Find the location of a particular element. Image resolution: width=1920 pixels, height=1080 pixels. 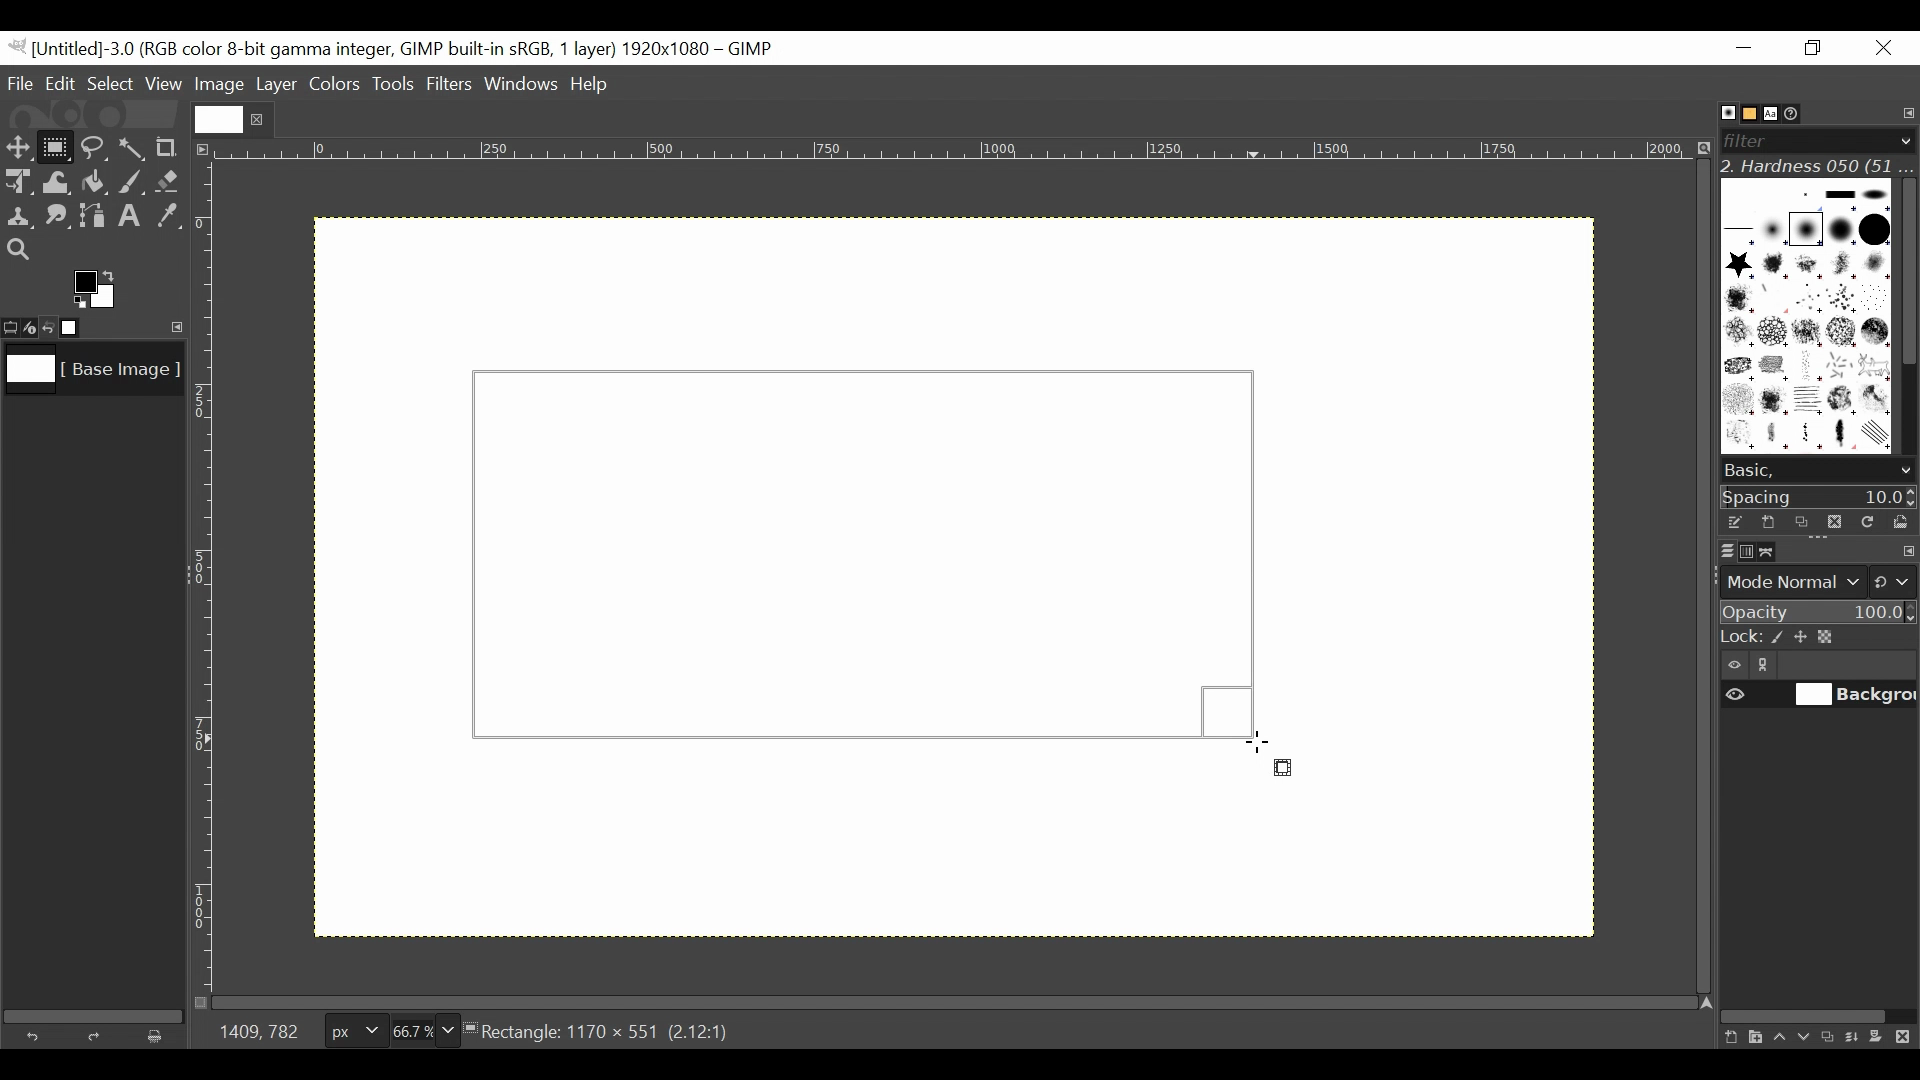

Fonts is located at coordinates (1774, 112).